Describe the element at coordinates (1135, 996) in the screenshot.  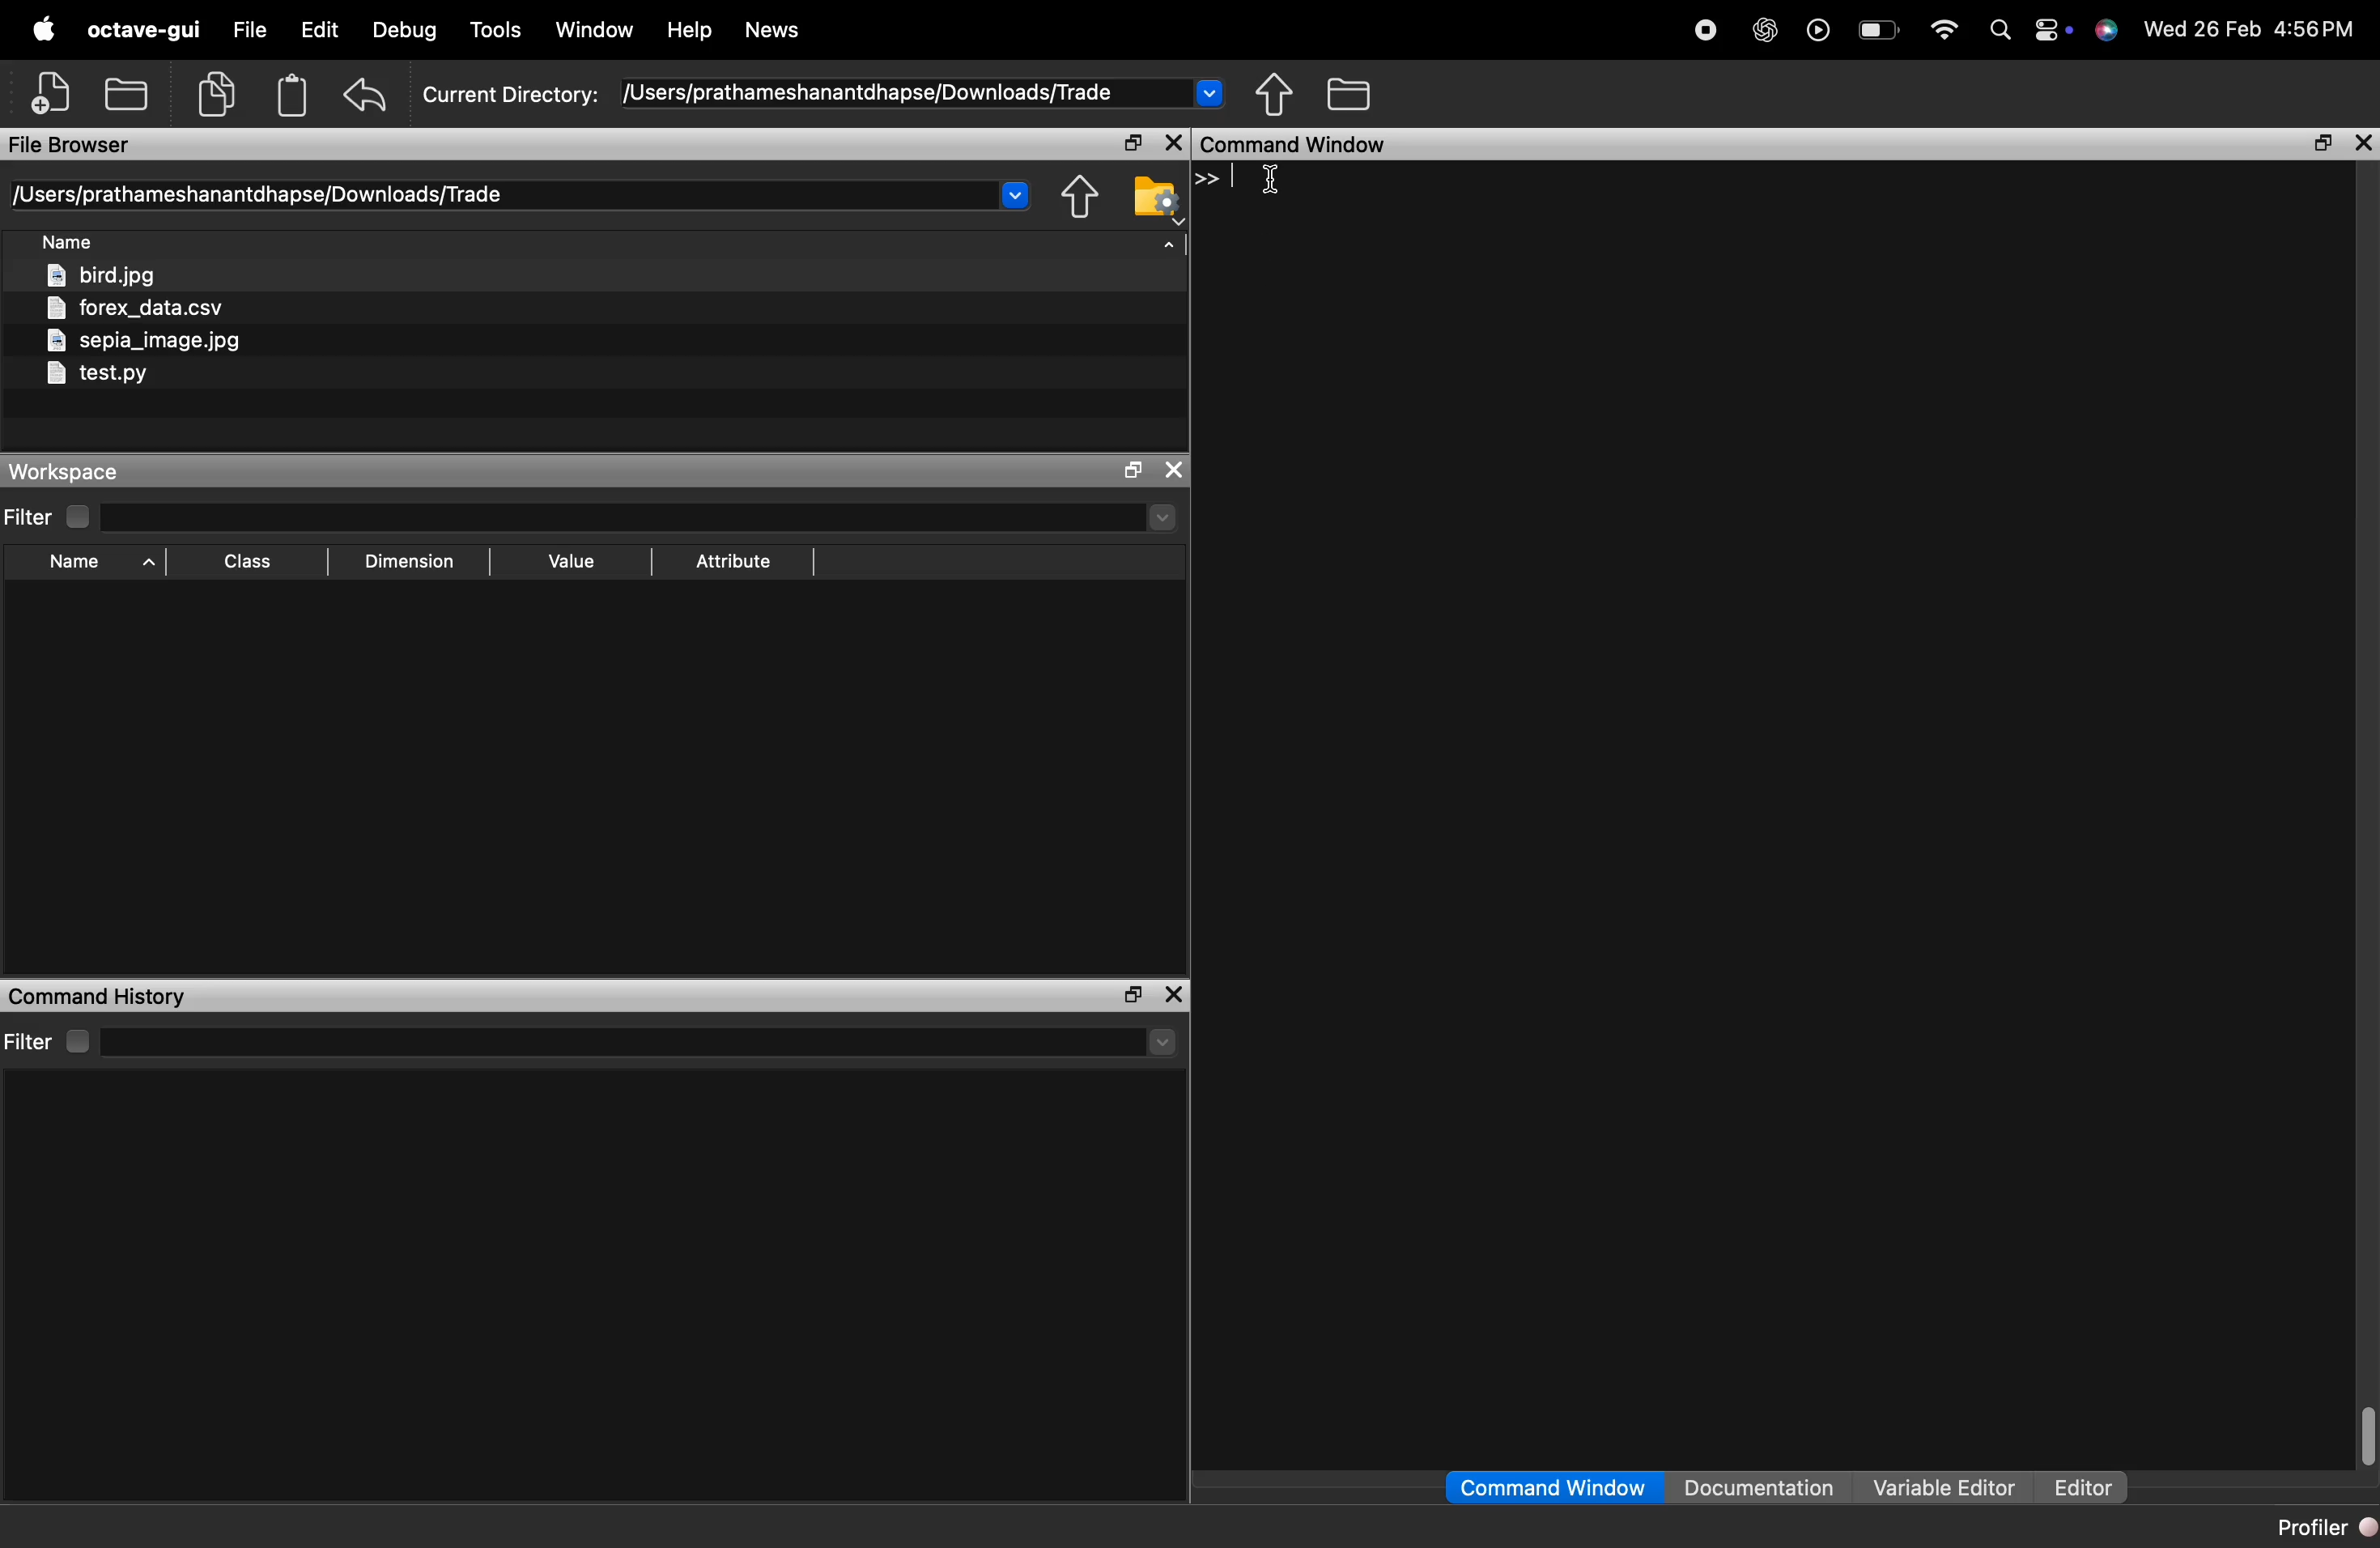
I see `separate the window` at that location.